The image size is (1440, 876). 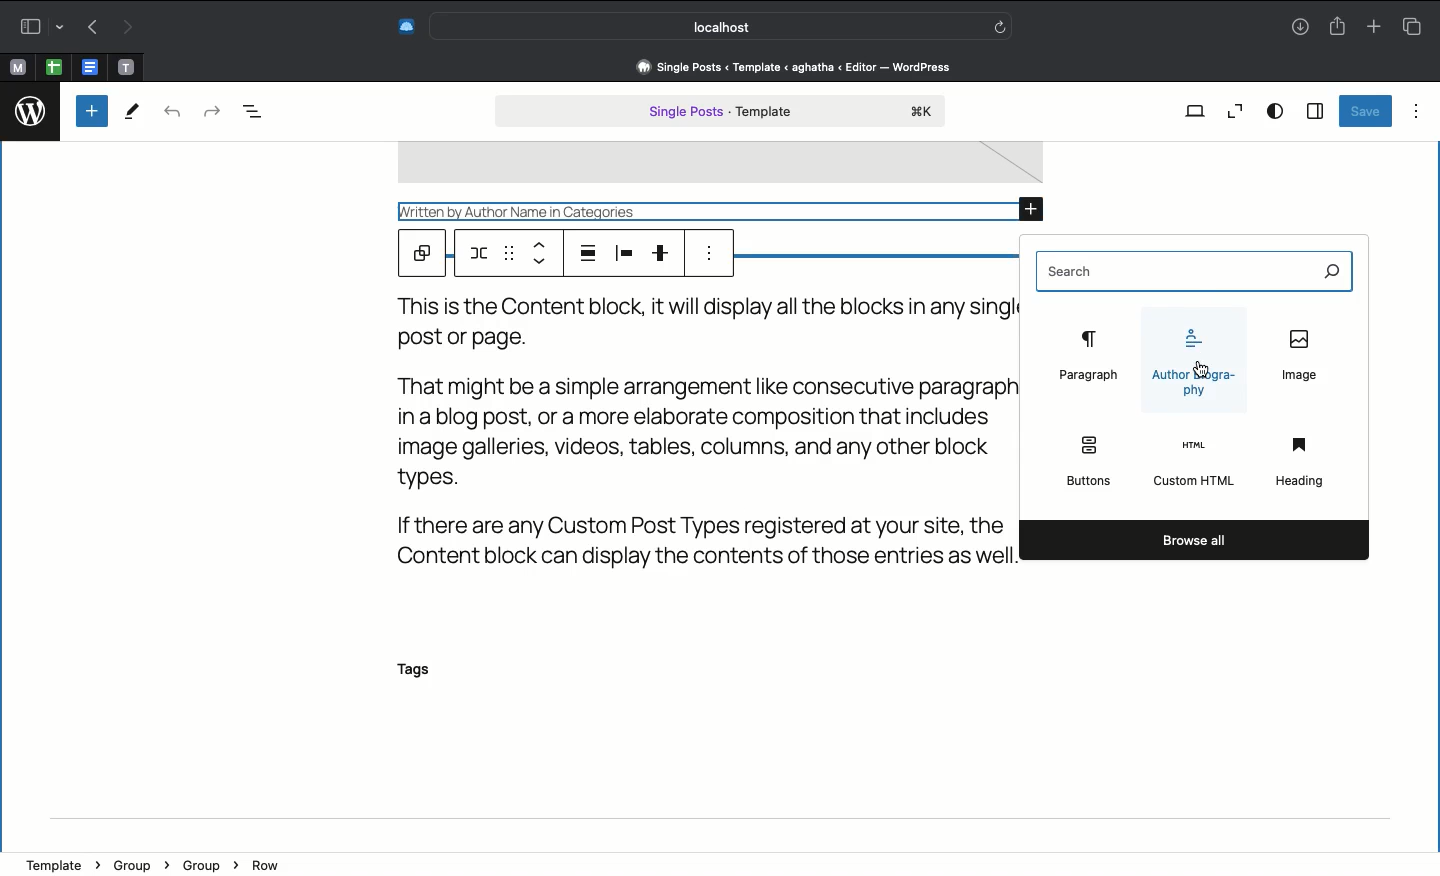 What do you see at coordinates (1300, 354) in the screenshot?
I see `Image` at bounding box center [1300, 354].